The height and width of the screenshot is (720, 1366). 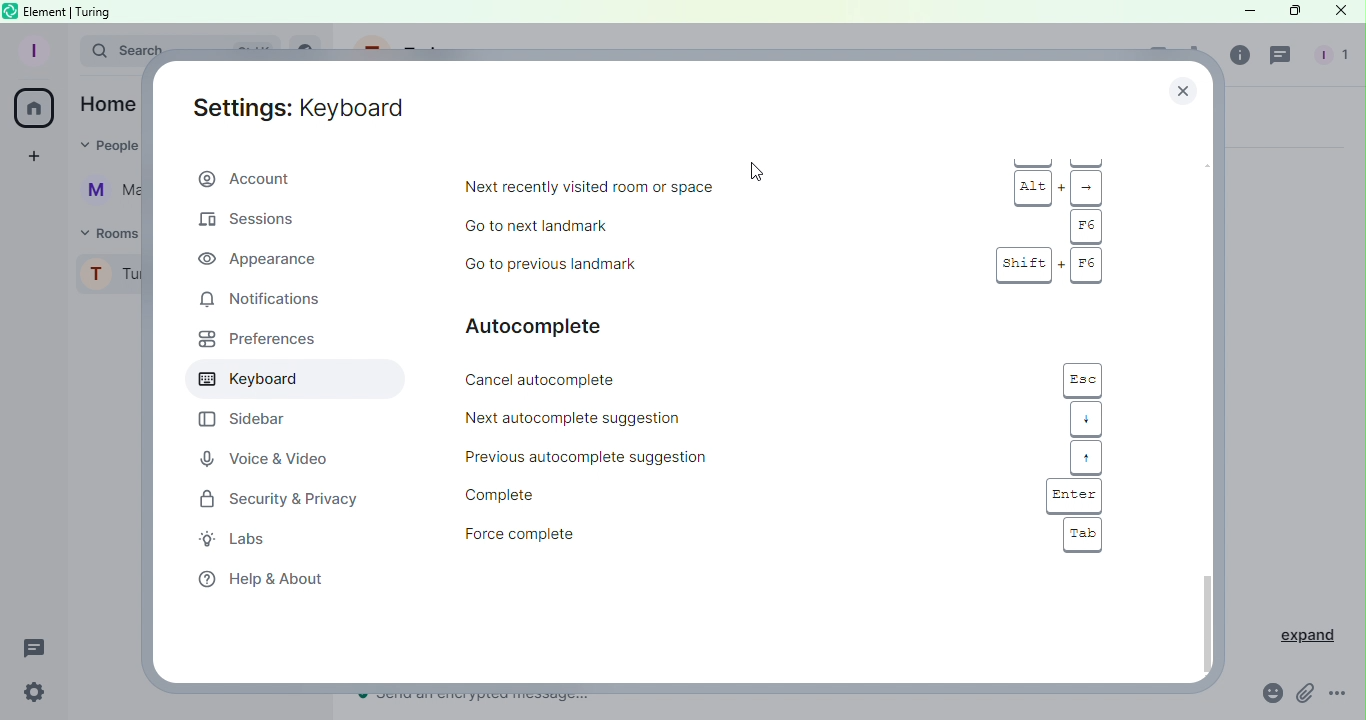 What do you see at coordinates (112, 145) in the screenshot?
I see `People` at bounding box center [112, 145].